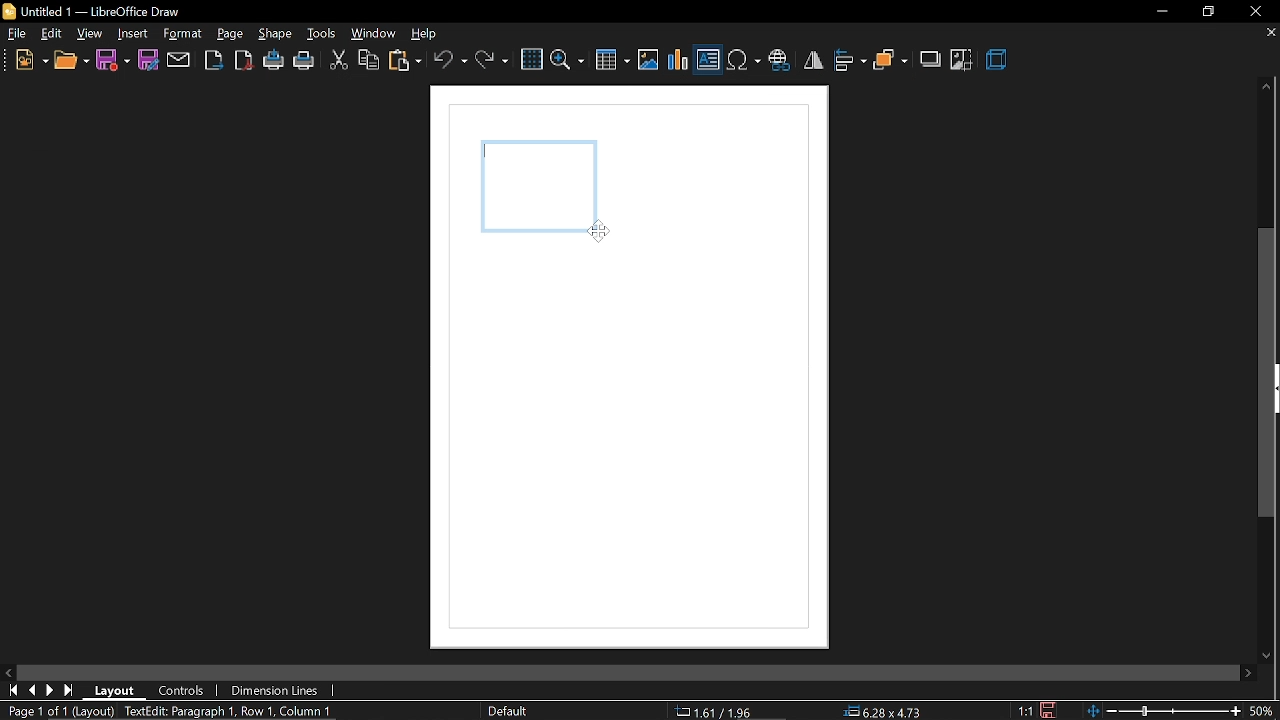 The image size is (1280, 720). What do you see at coordinates (179, 60) in the screenshot?
I see `attach` at bounding box center [179, 60].